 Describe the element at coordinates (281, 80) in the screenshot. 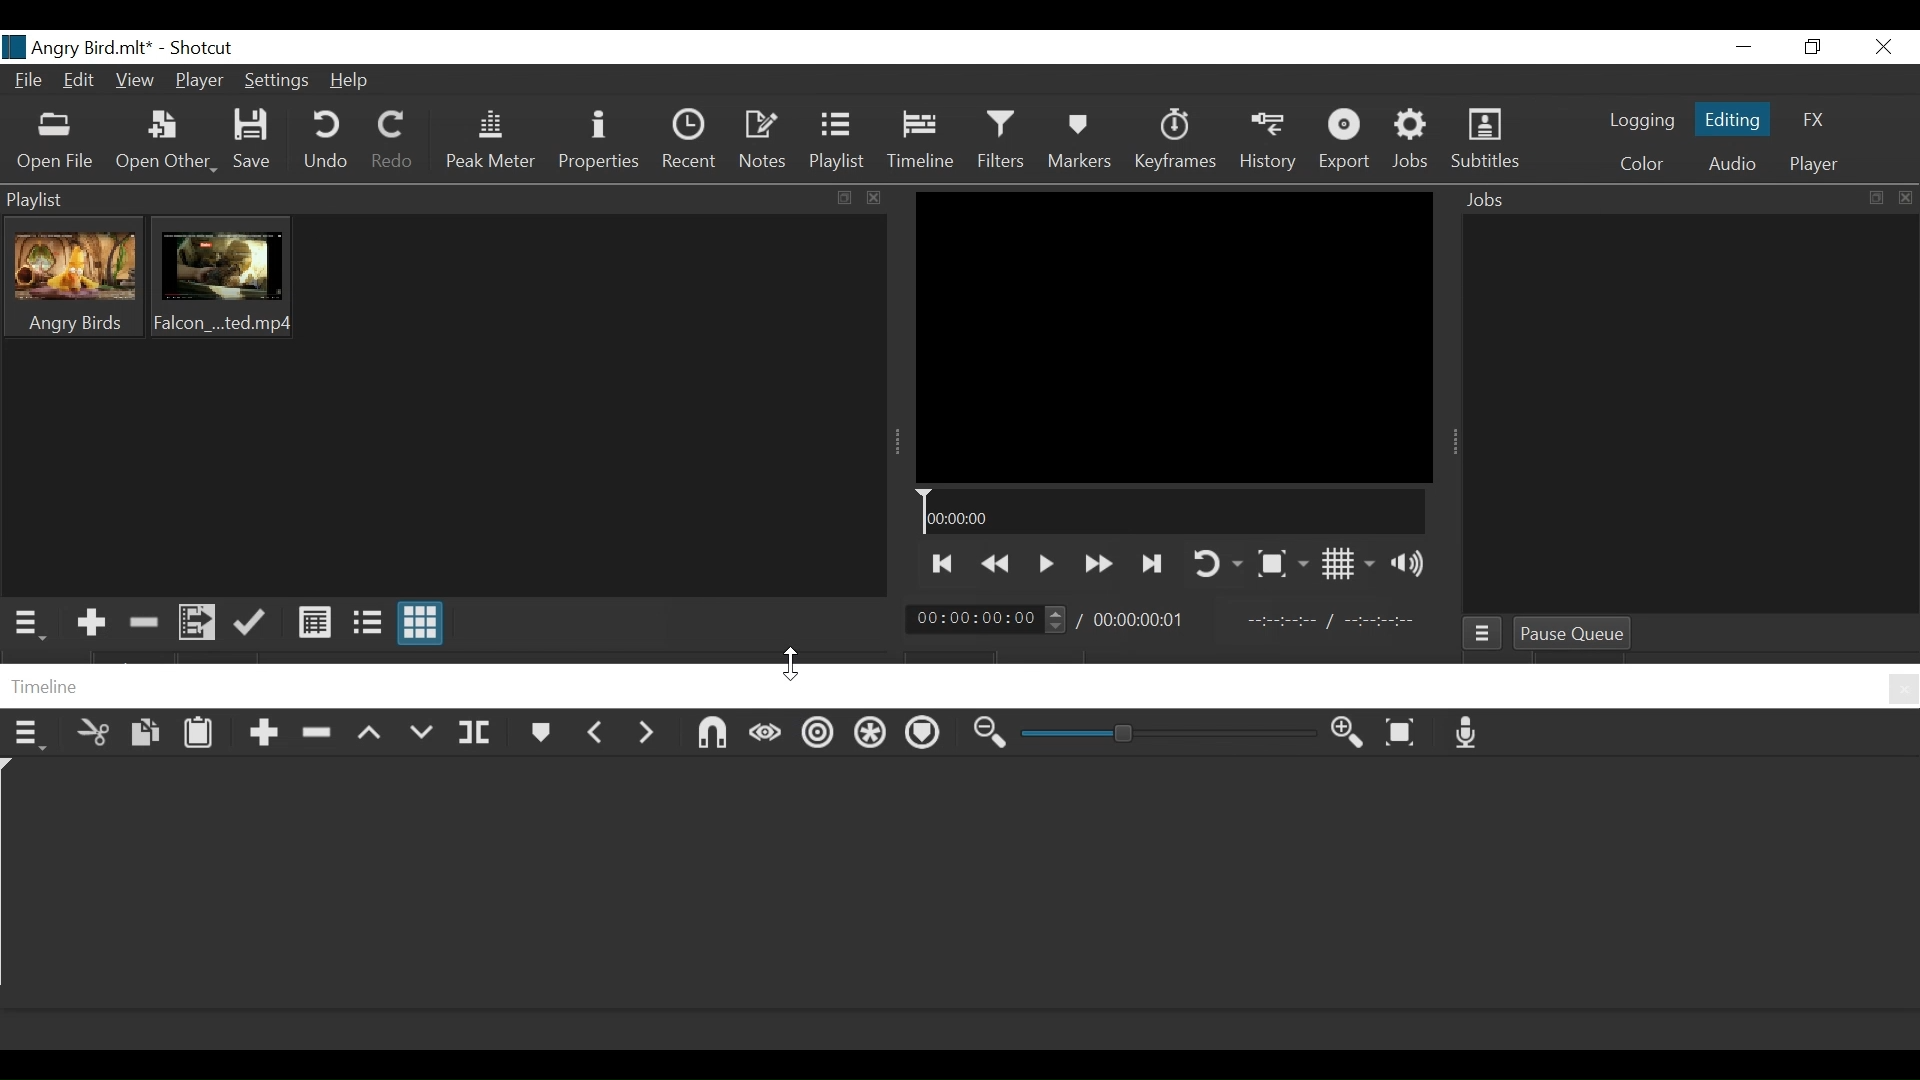

I see `Settings` at that location.